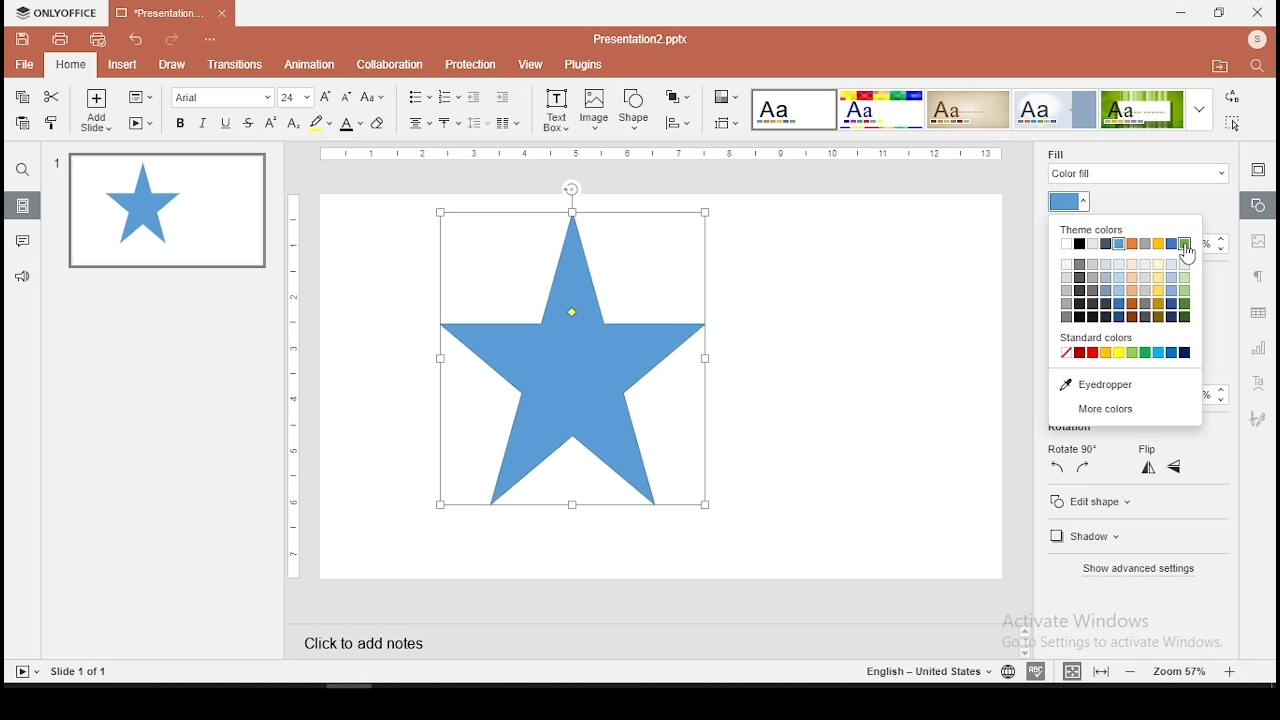 This screenshot has width=1280, height=720. What do you see at coordinates (1256, 206) in the screenshot?
I see `shape settings` at bounding box center [1256, 206].